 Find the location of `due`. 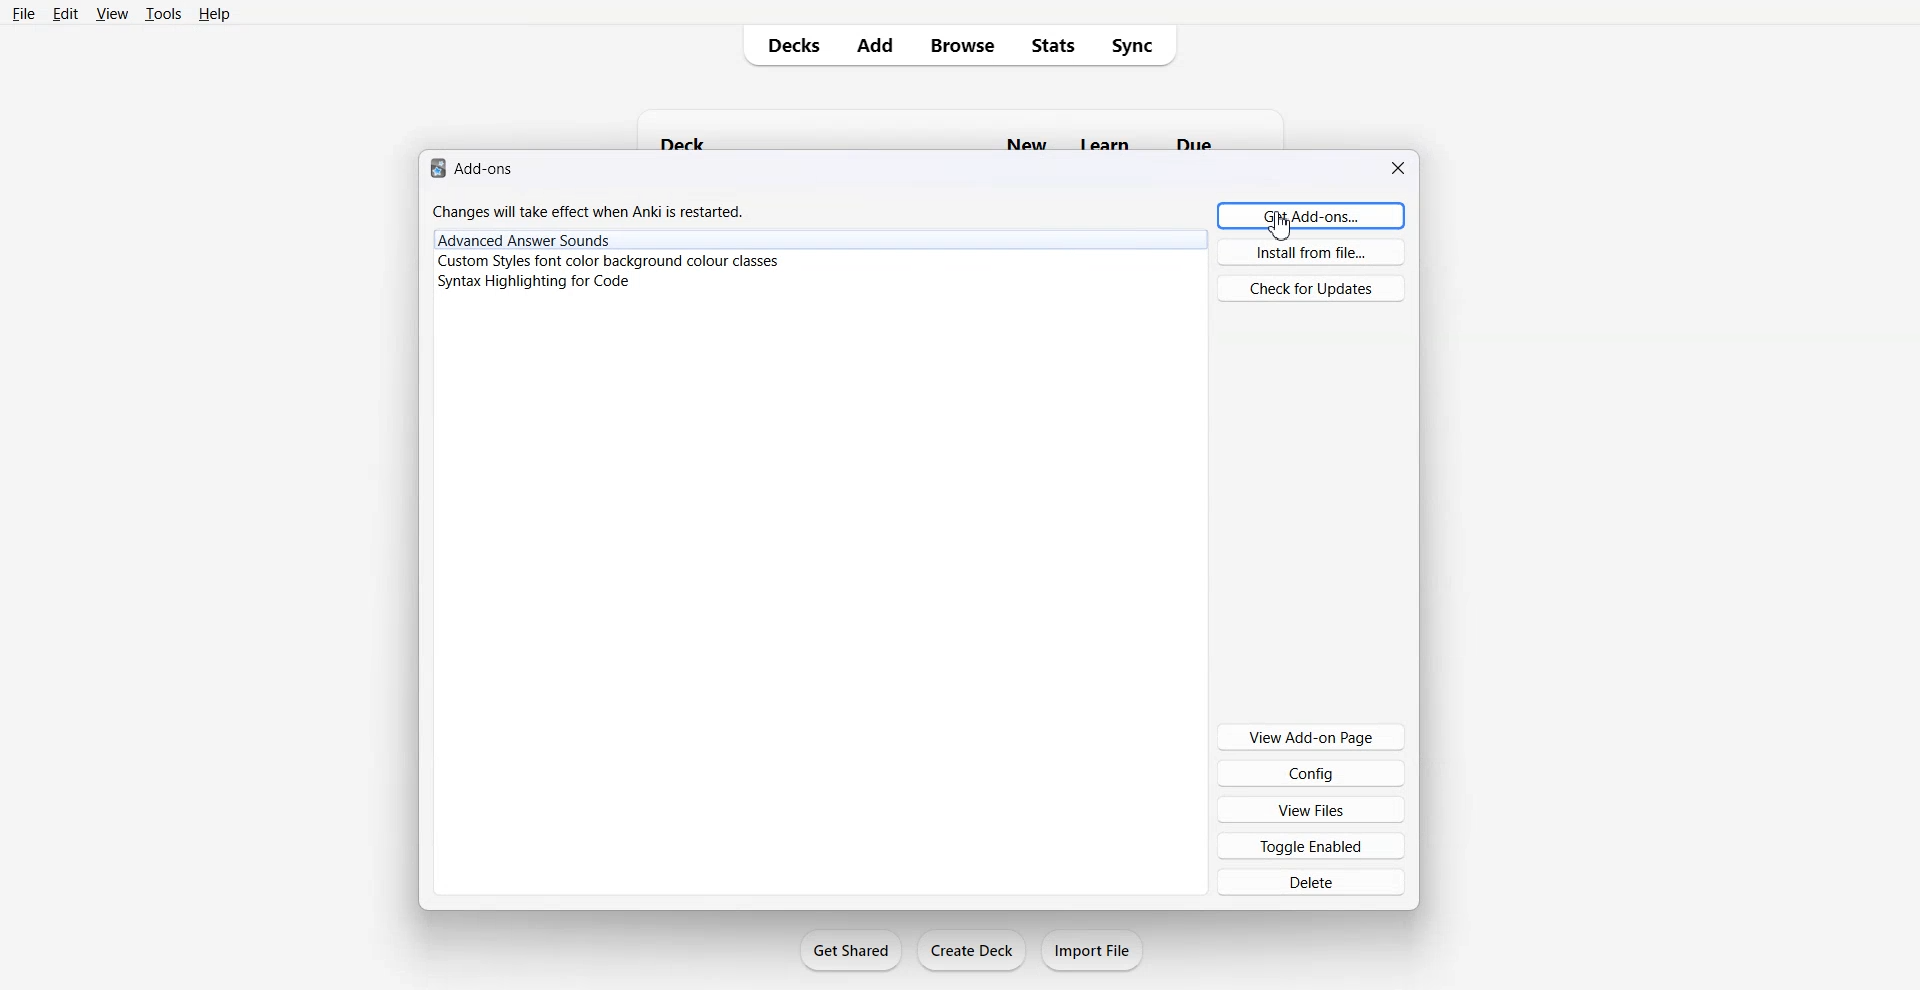

due is located at coordinates (1197, 141).